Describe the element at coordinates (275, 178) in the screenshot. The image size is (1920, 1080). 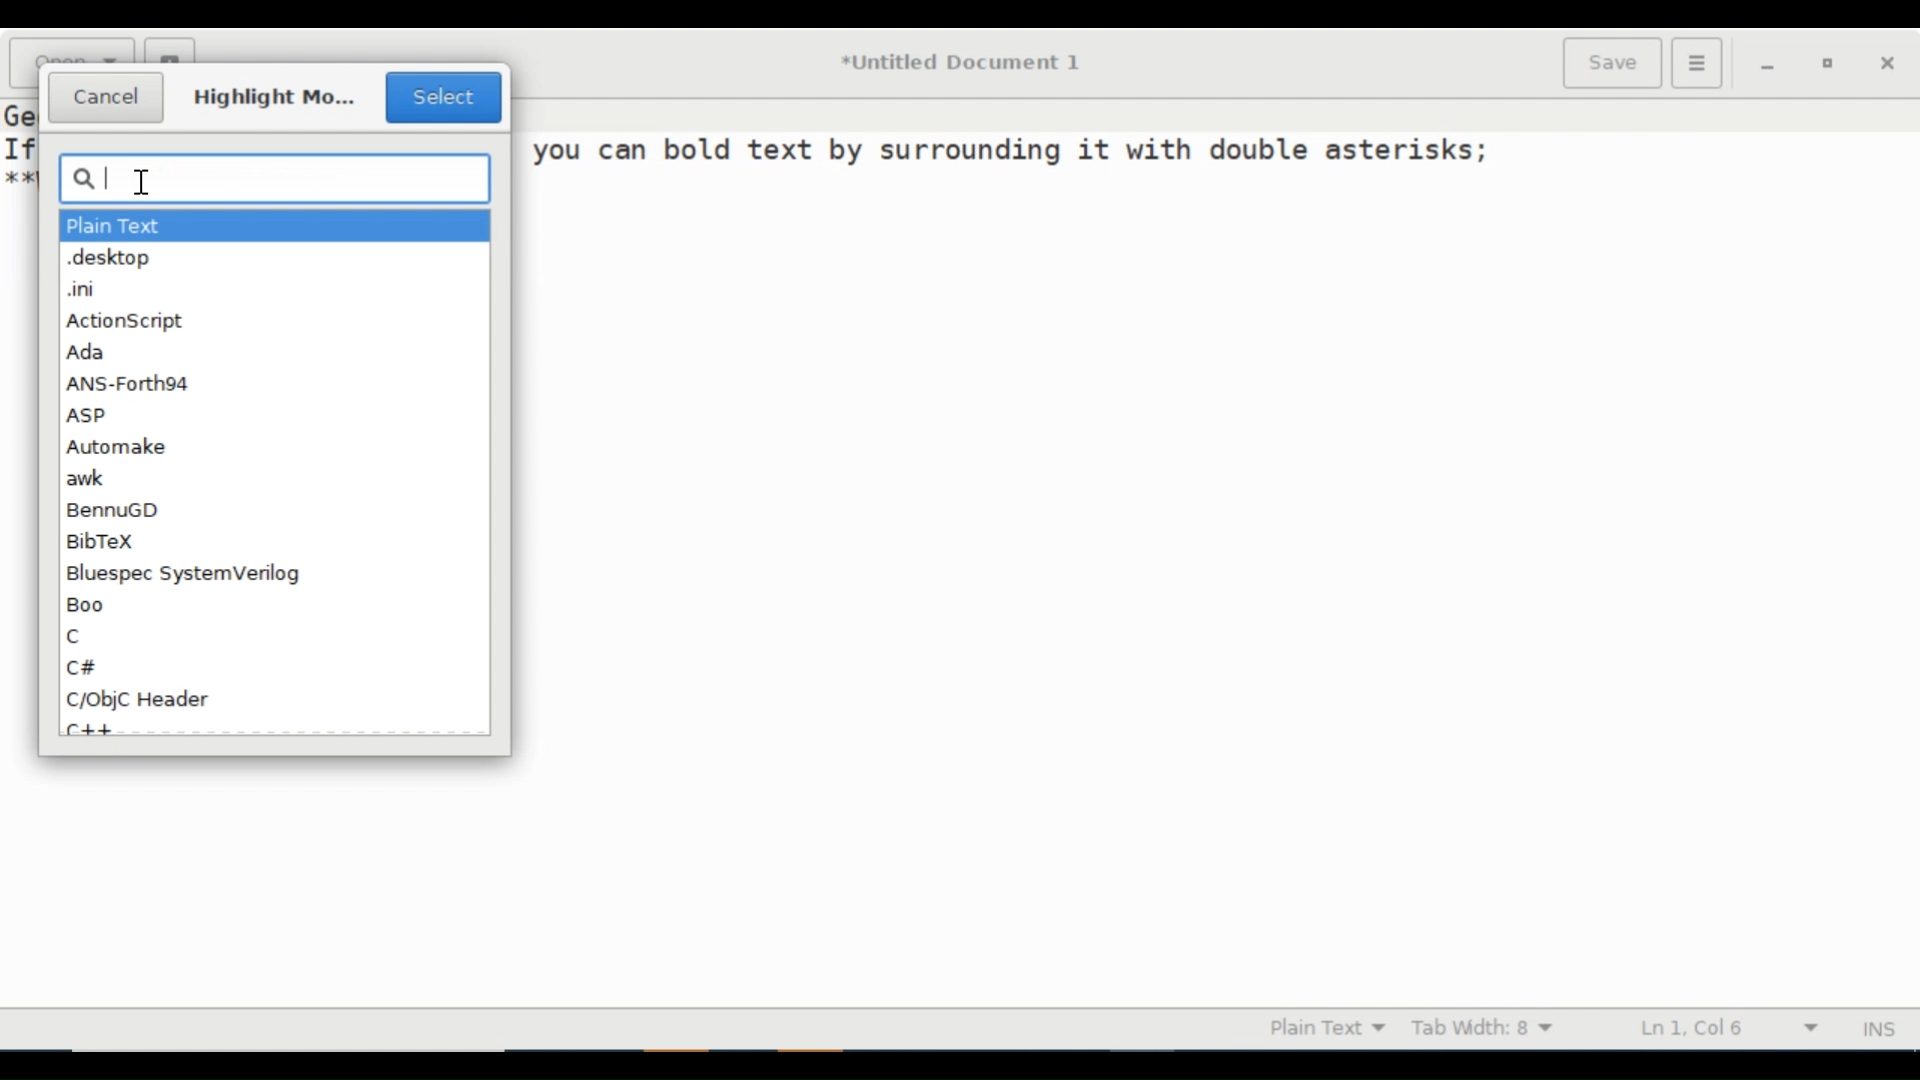
I see `Search box` at that location.